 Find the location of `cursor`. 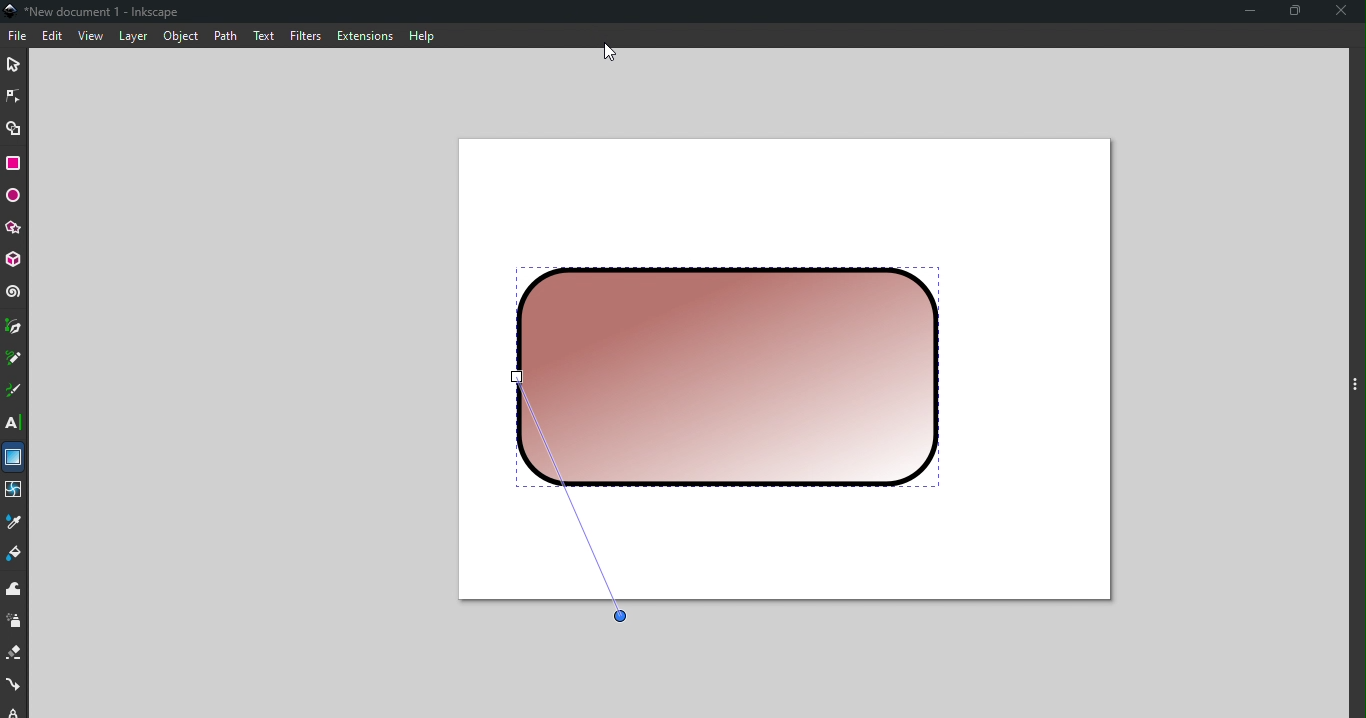

cursor is located at coordinates (610, 52).